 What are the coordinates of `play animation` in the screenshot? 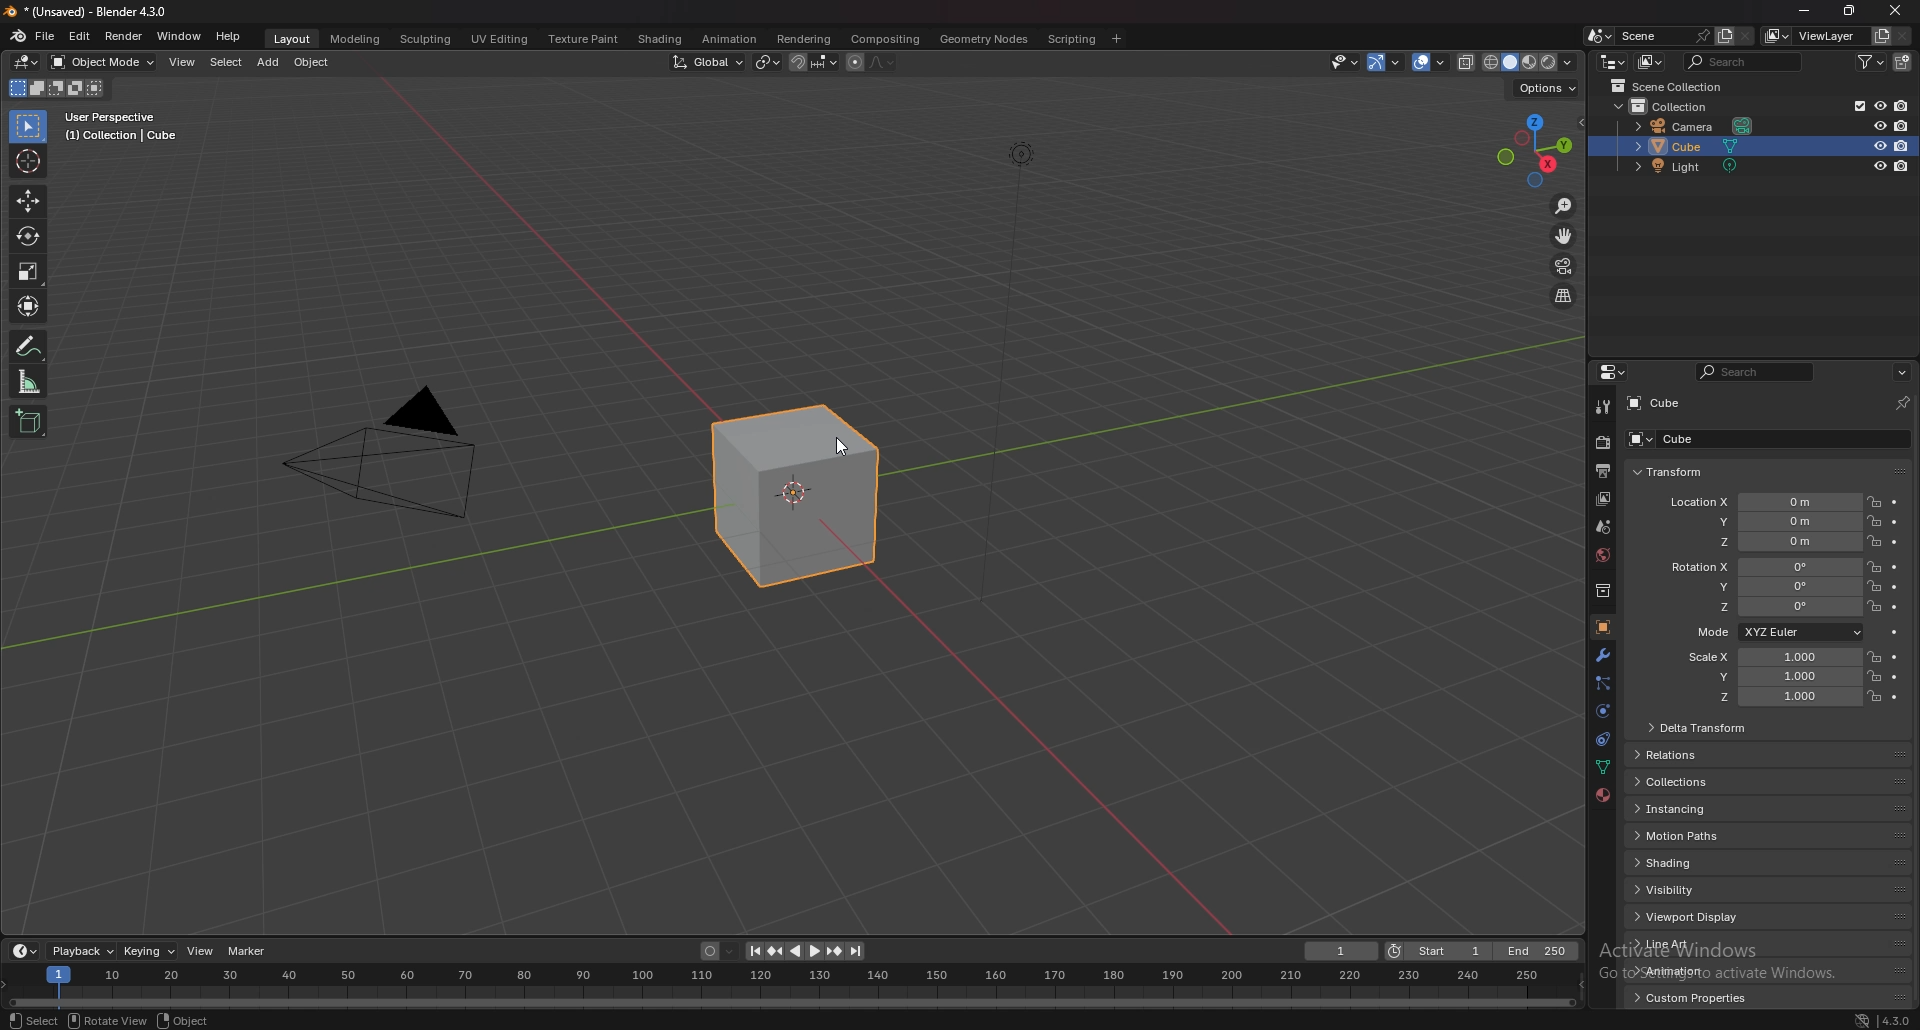 It's located at (804, 950).